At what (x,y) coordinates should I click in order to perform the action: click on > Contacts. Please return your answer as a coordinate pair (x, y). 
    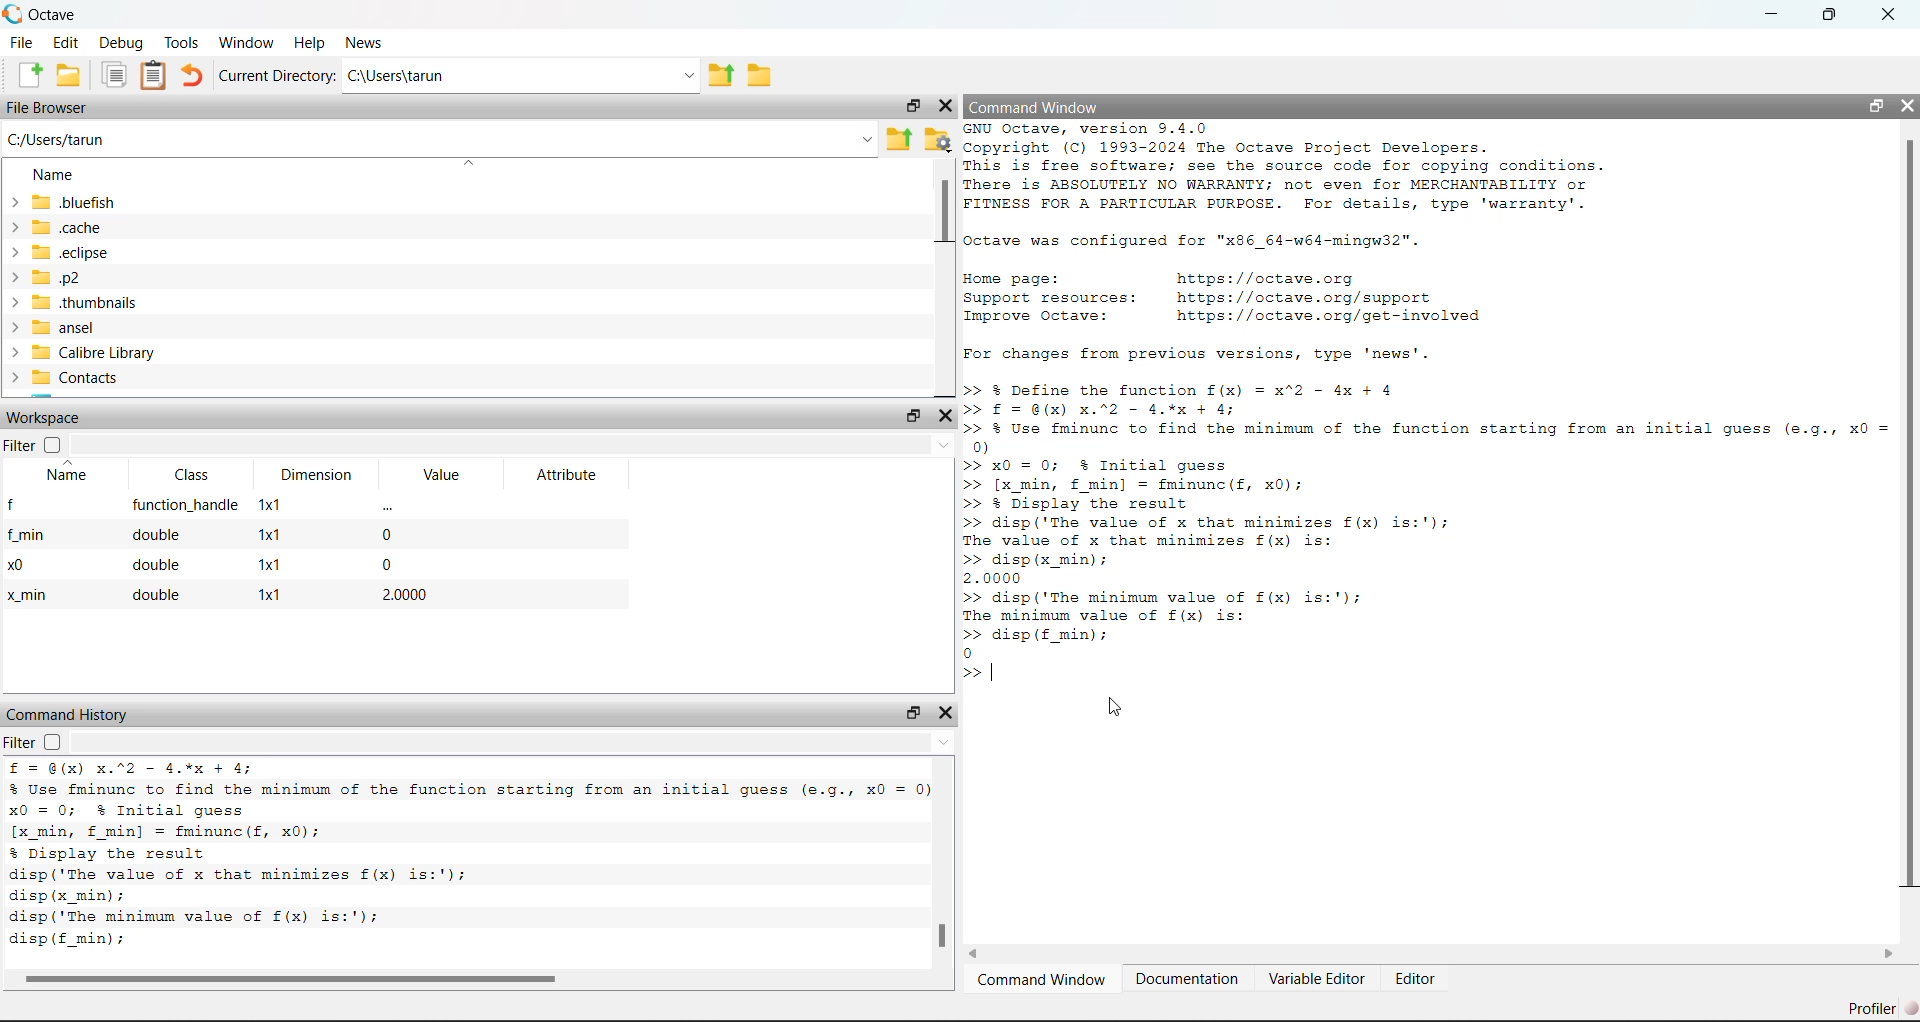
    Looking at the image, I should click on (70, 378).